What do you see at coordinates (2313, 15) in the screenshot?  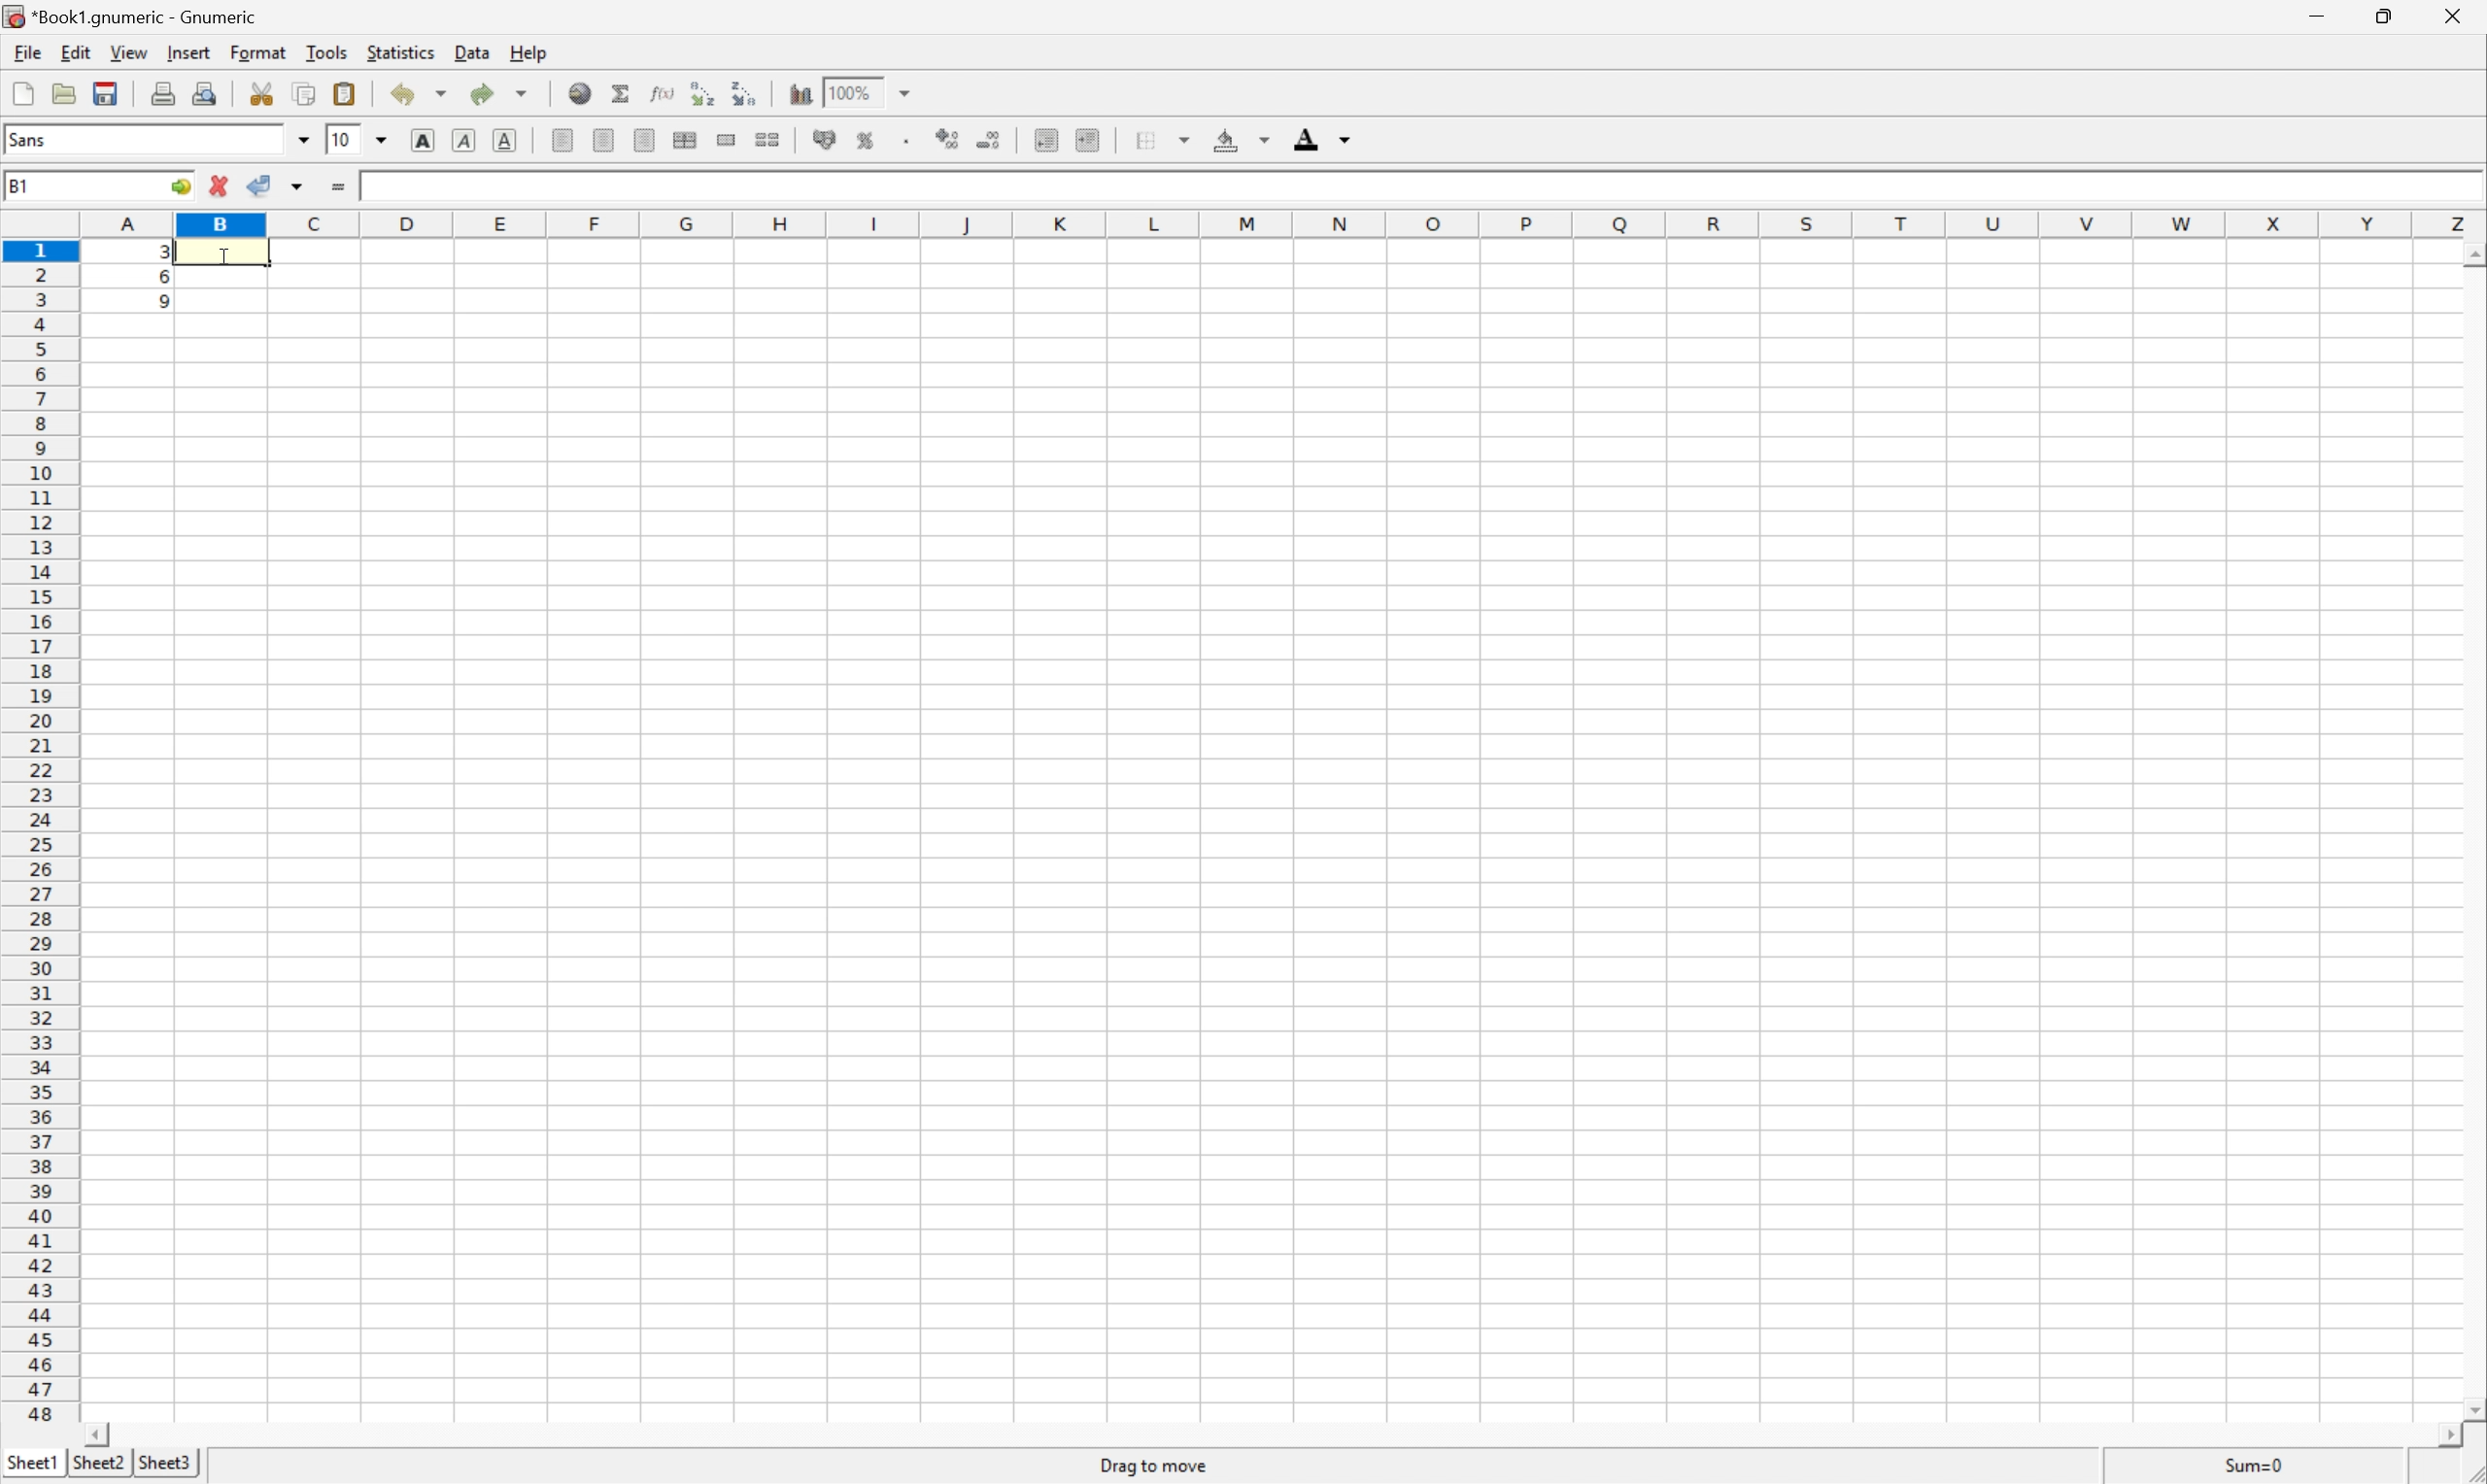 I see `Minimize` at bounding box center [2313, 15].